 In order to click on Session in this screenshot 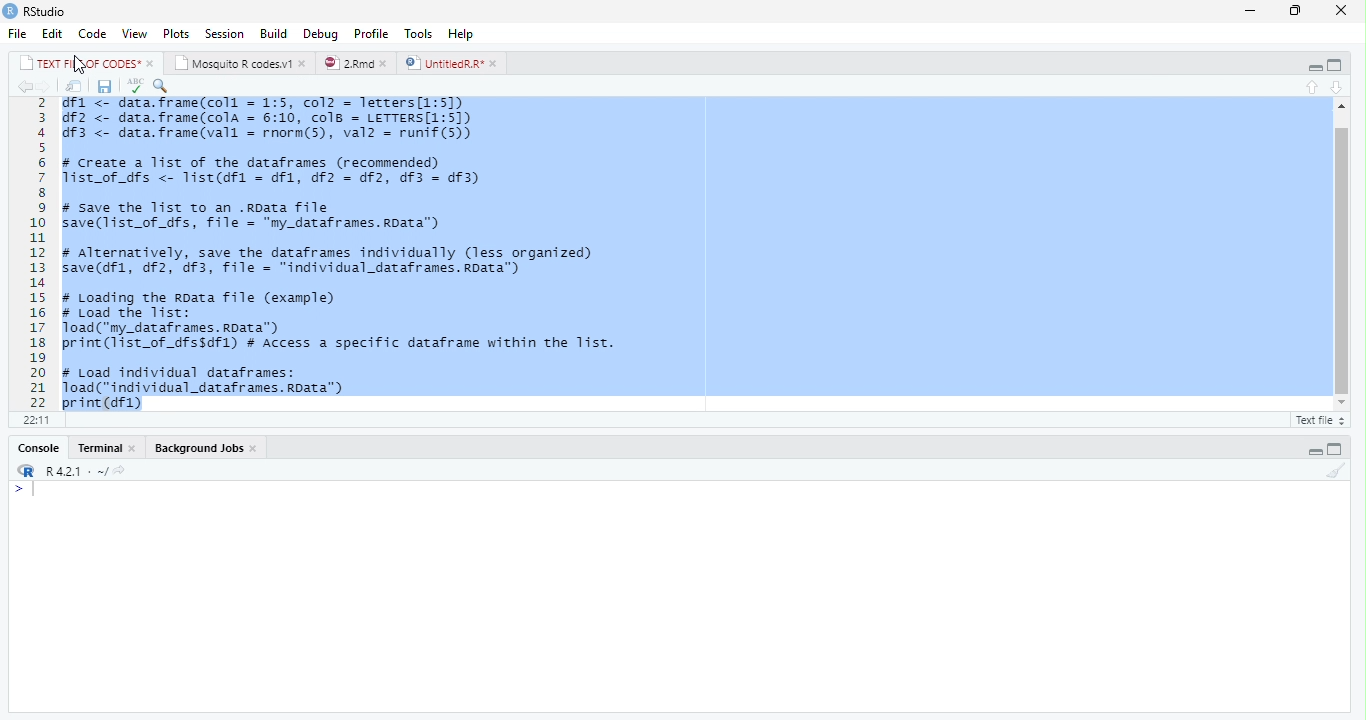, I will do `click(224, 33)`.